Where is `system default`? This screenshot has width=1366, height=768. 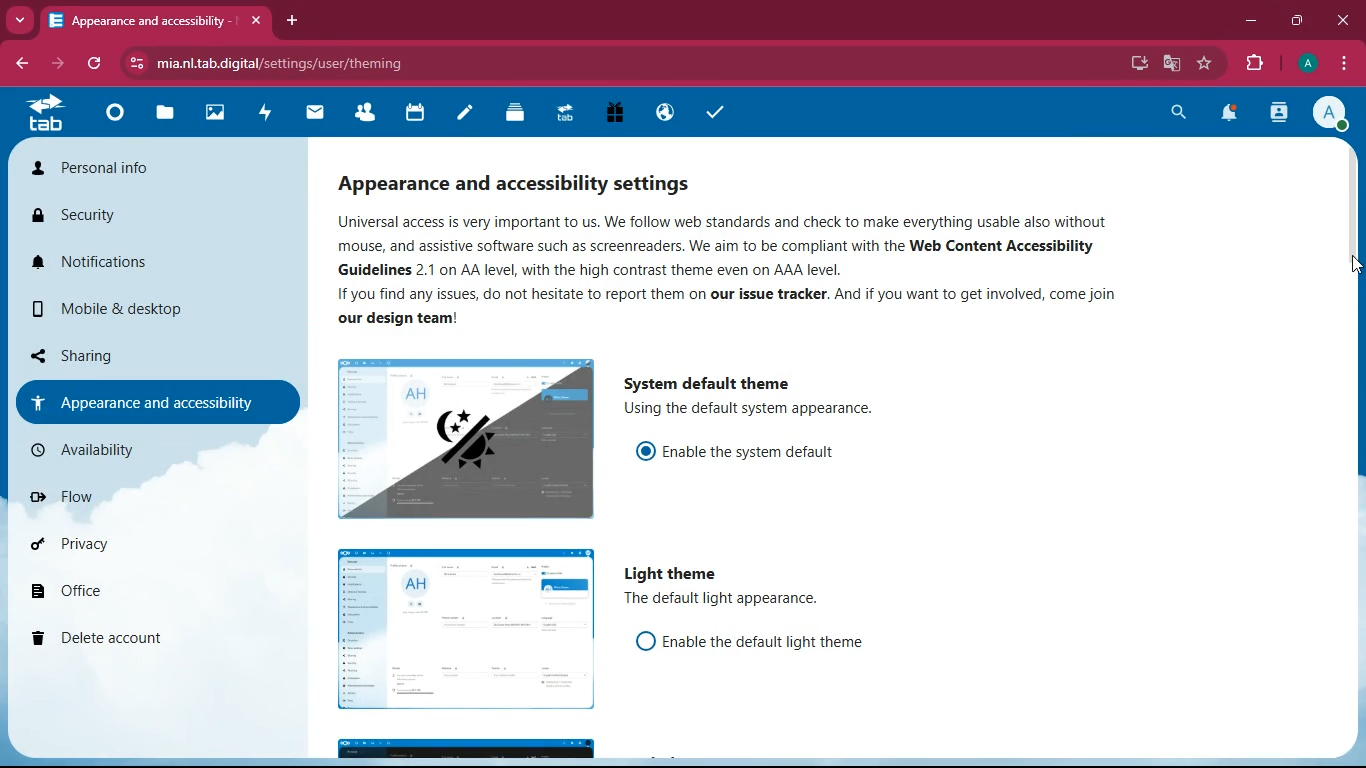 system default is located at coordinates (715, 381).